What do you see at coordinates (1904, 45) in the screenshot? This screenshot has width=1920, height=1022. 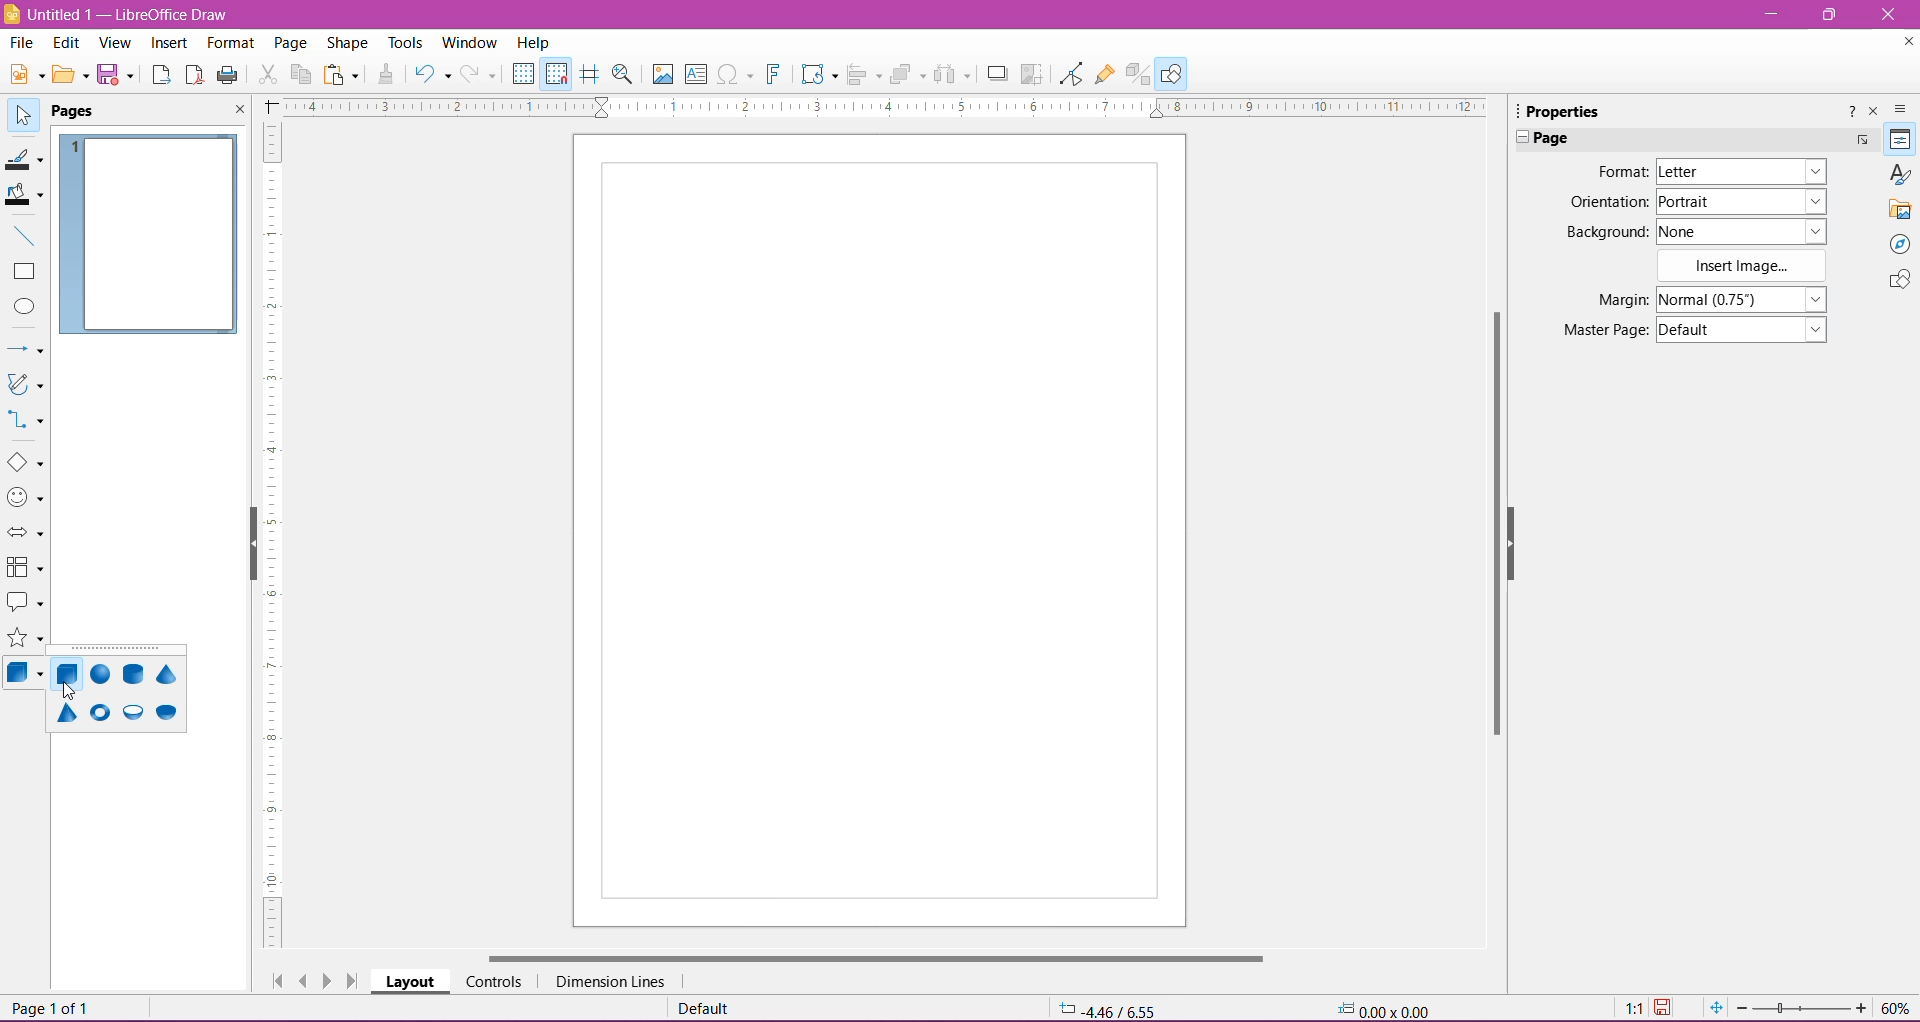 I see `Close Document` at bounding box center [1904, 45].